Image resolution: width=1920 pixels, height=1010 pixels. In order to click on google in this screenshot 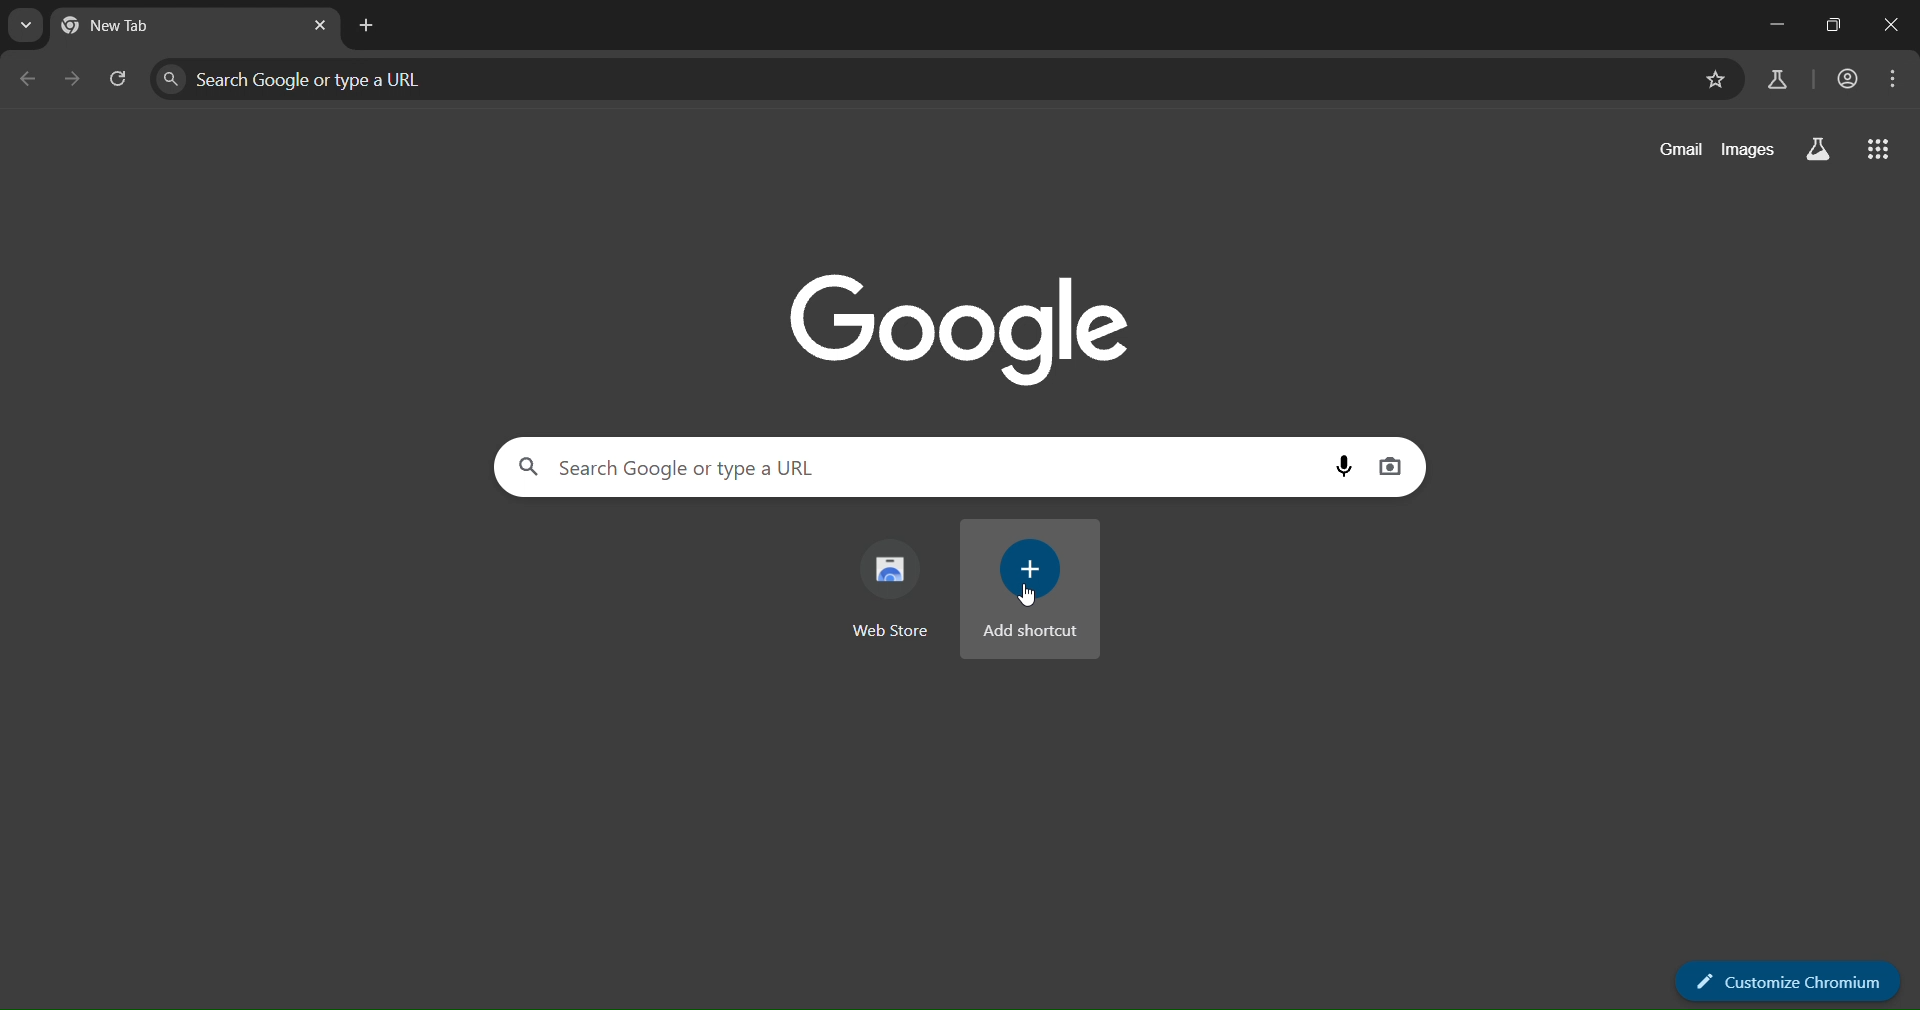, I will do `click(967, 325)`.